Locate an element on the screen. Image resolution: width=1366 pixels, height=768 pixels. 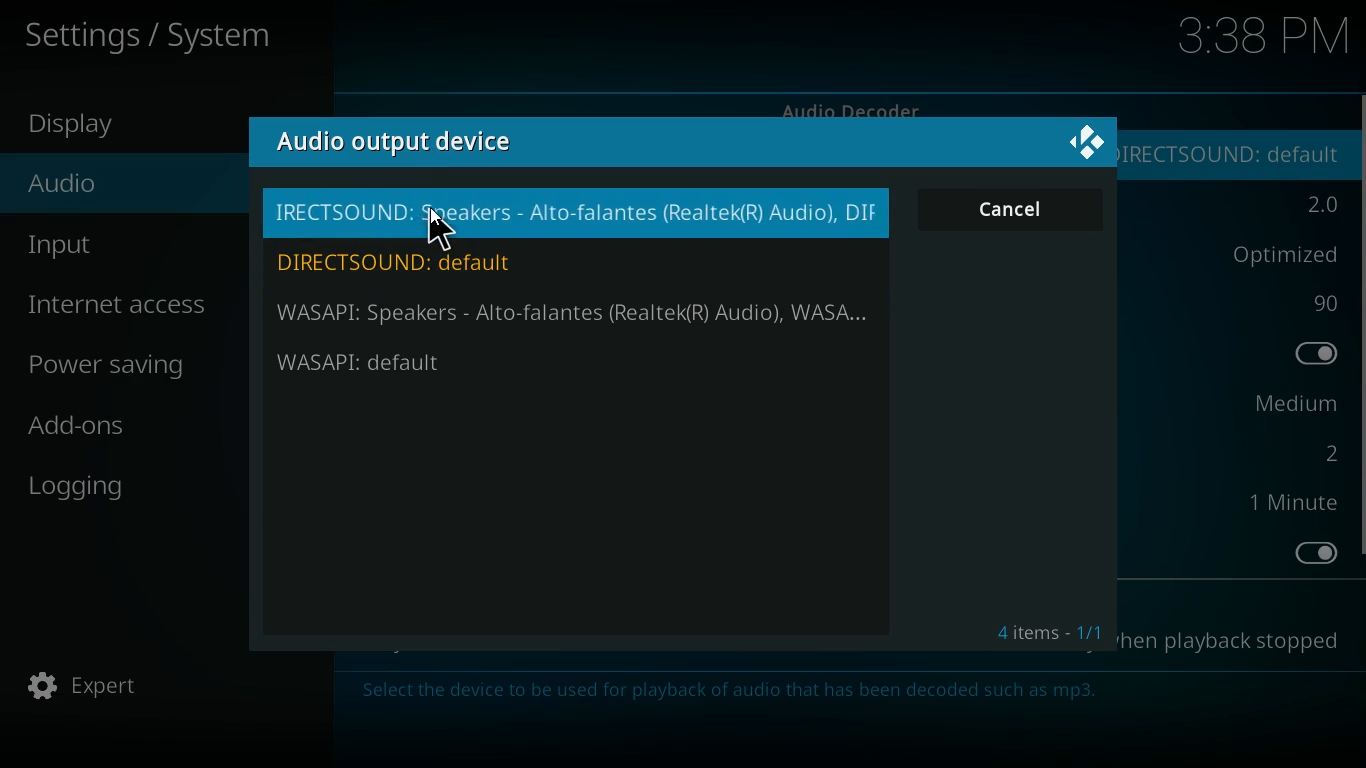
wasapi speakers is located at coordinates (577, 314).